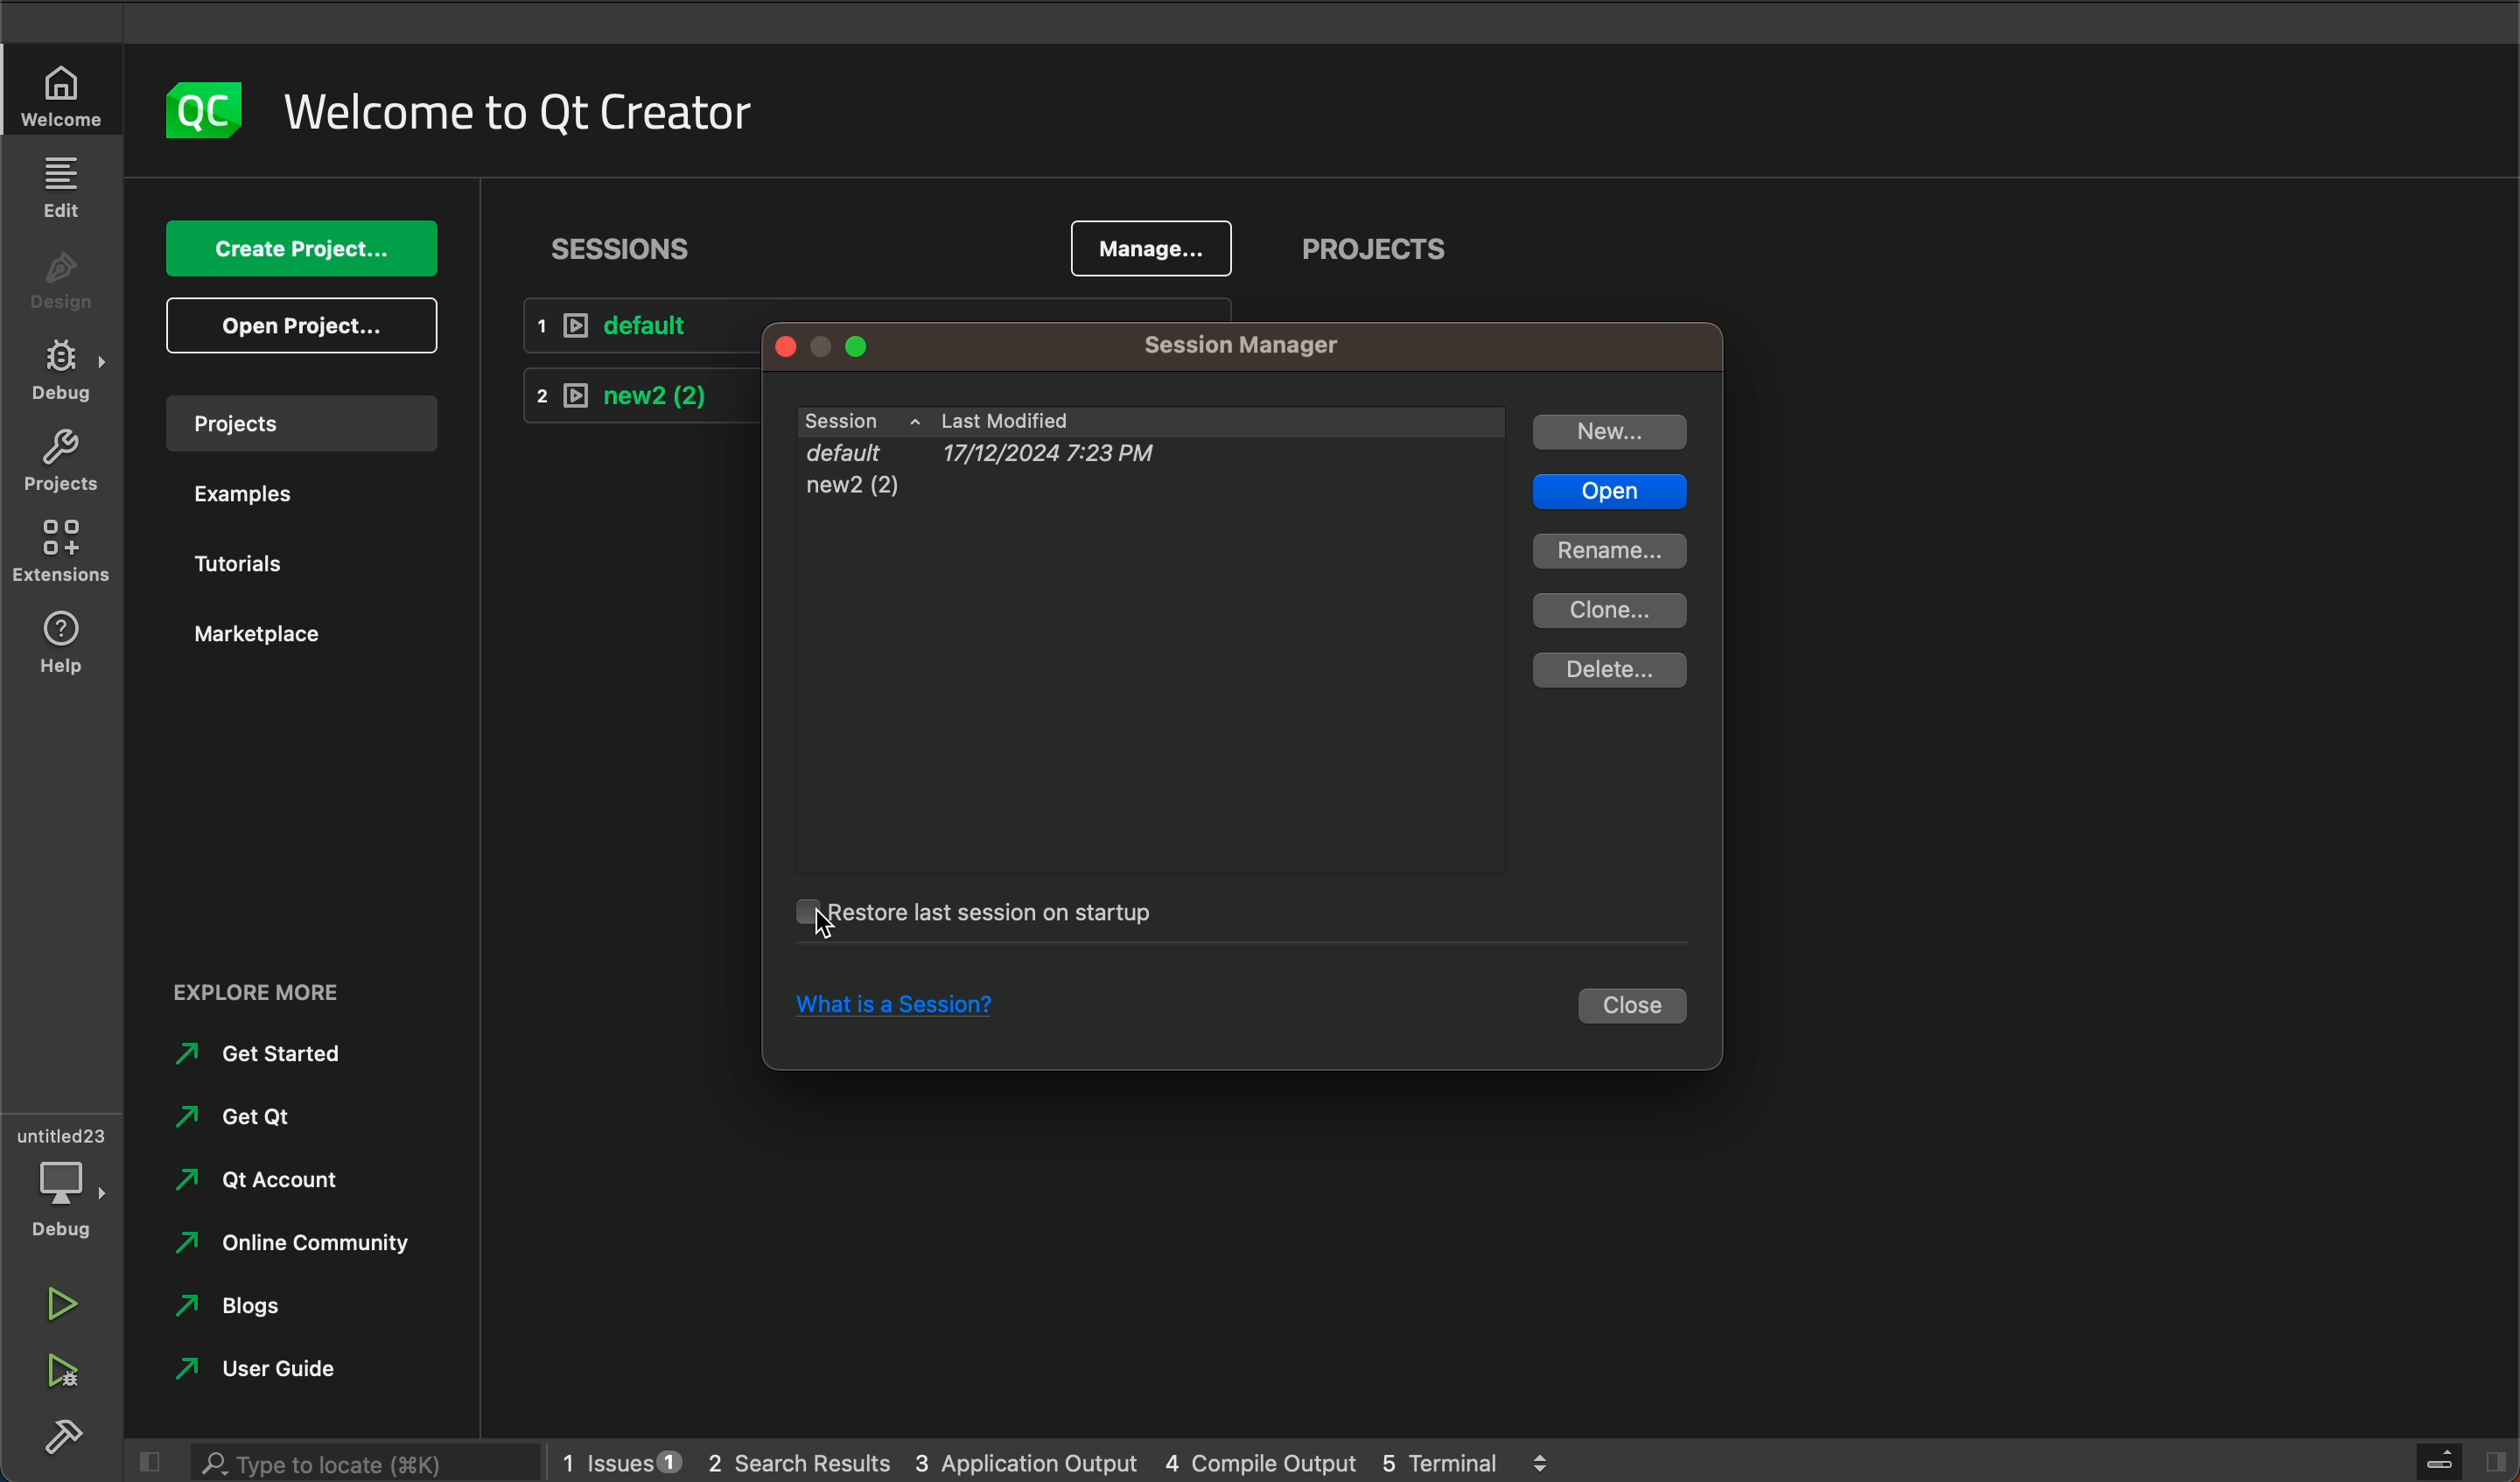 The image size is (2520, 1482). What do you see at coordinates (238, 1119) in the screenshot?
I see `get qt` at bounding box center [238, 1119].